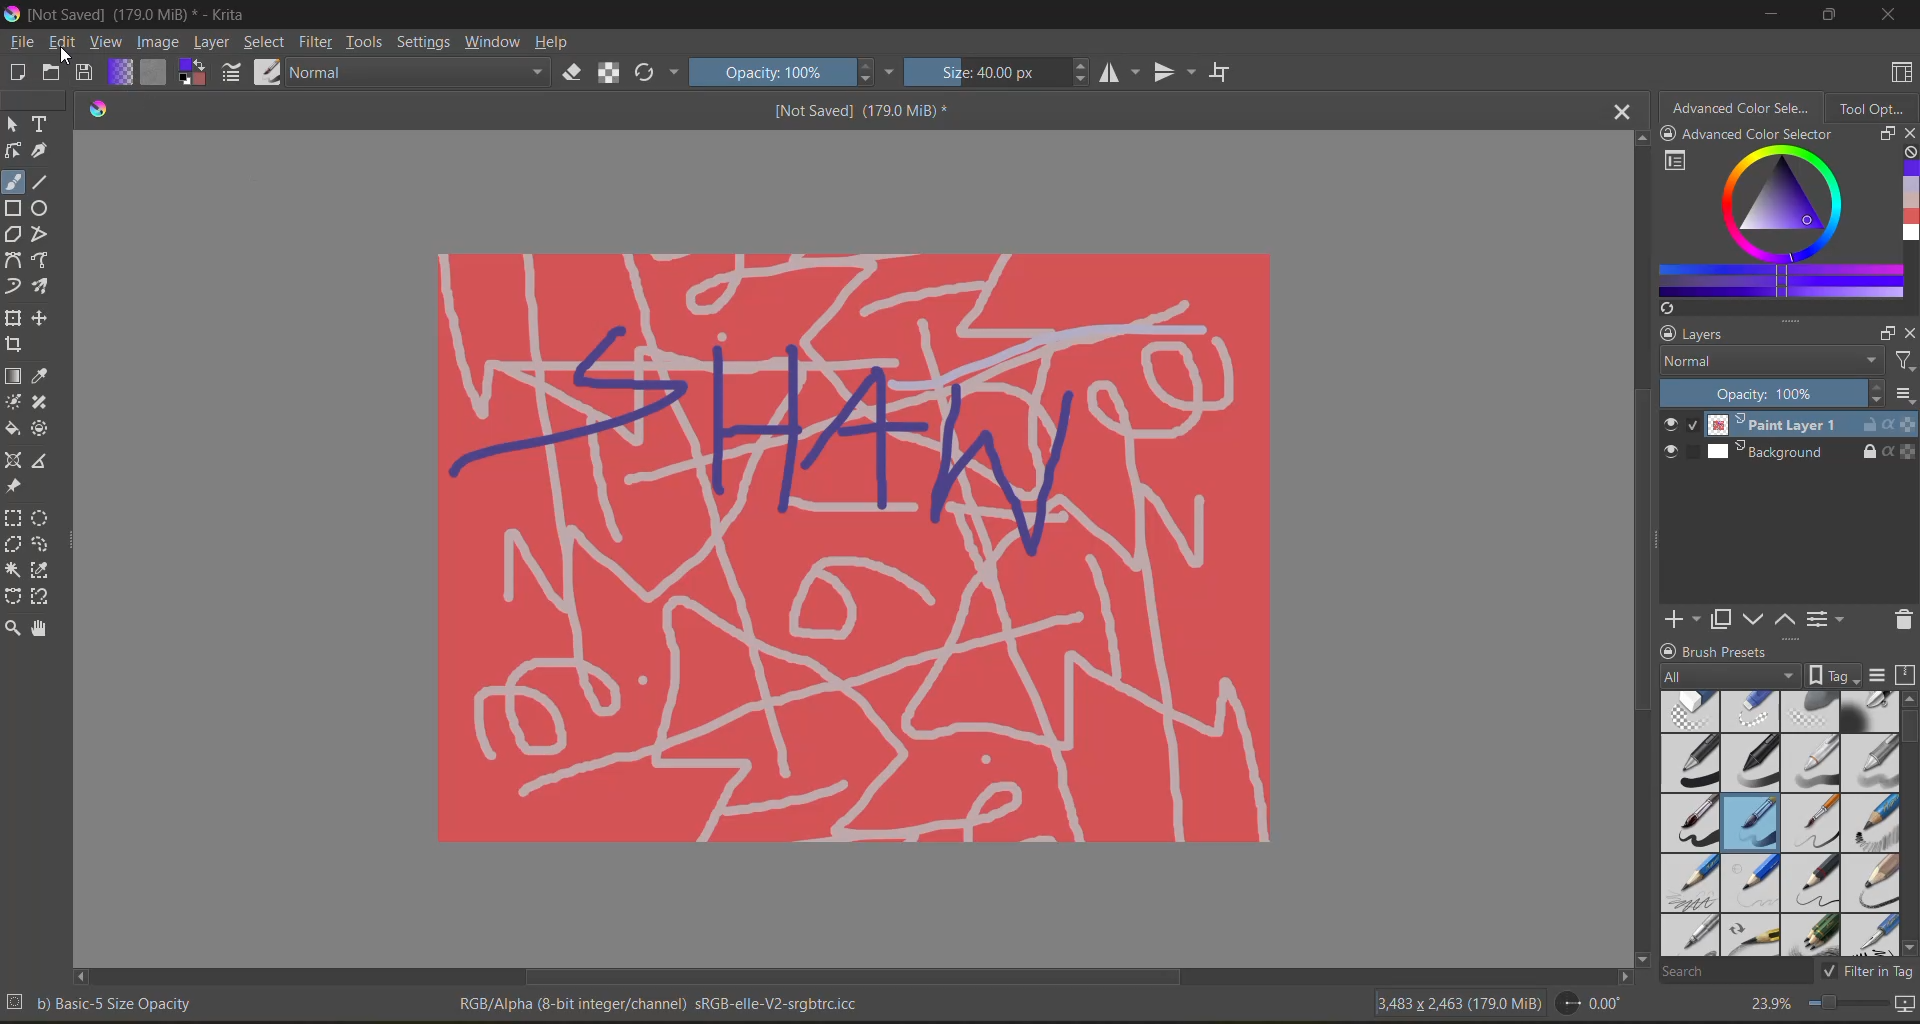 The width and height of the screenshot is (1920, 1024). What do you see at coordinates (15, 261) in the screenshot?
I see `bezier curve tool` at bounding box center [15, 261].